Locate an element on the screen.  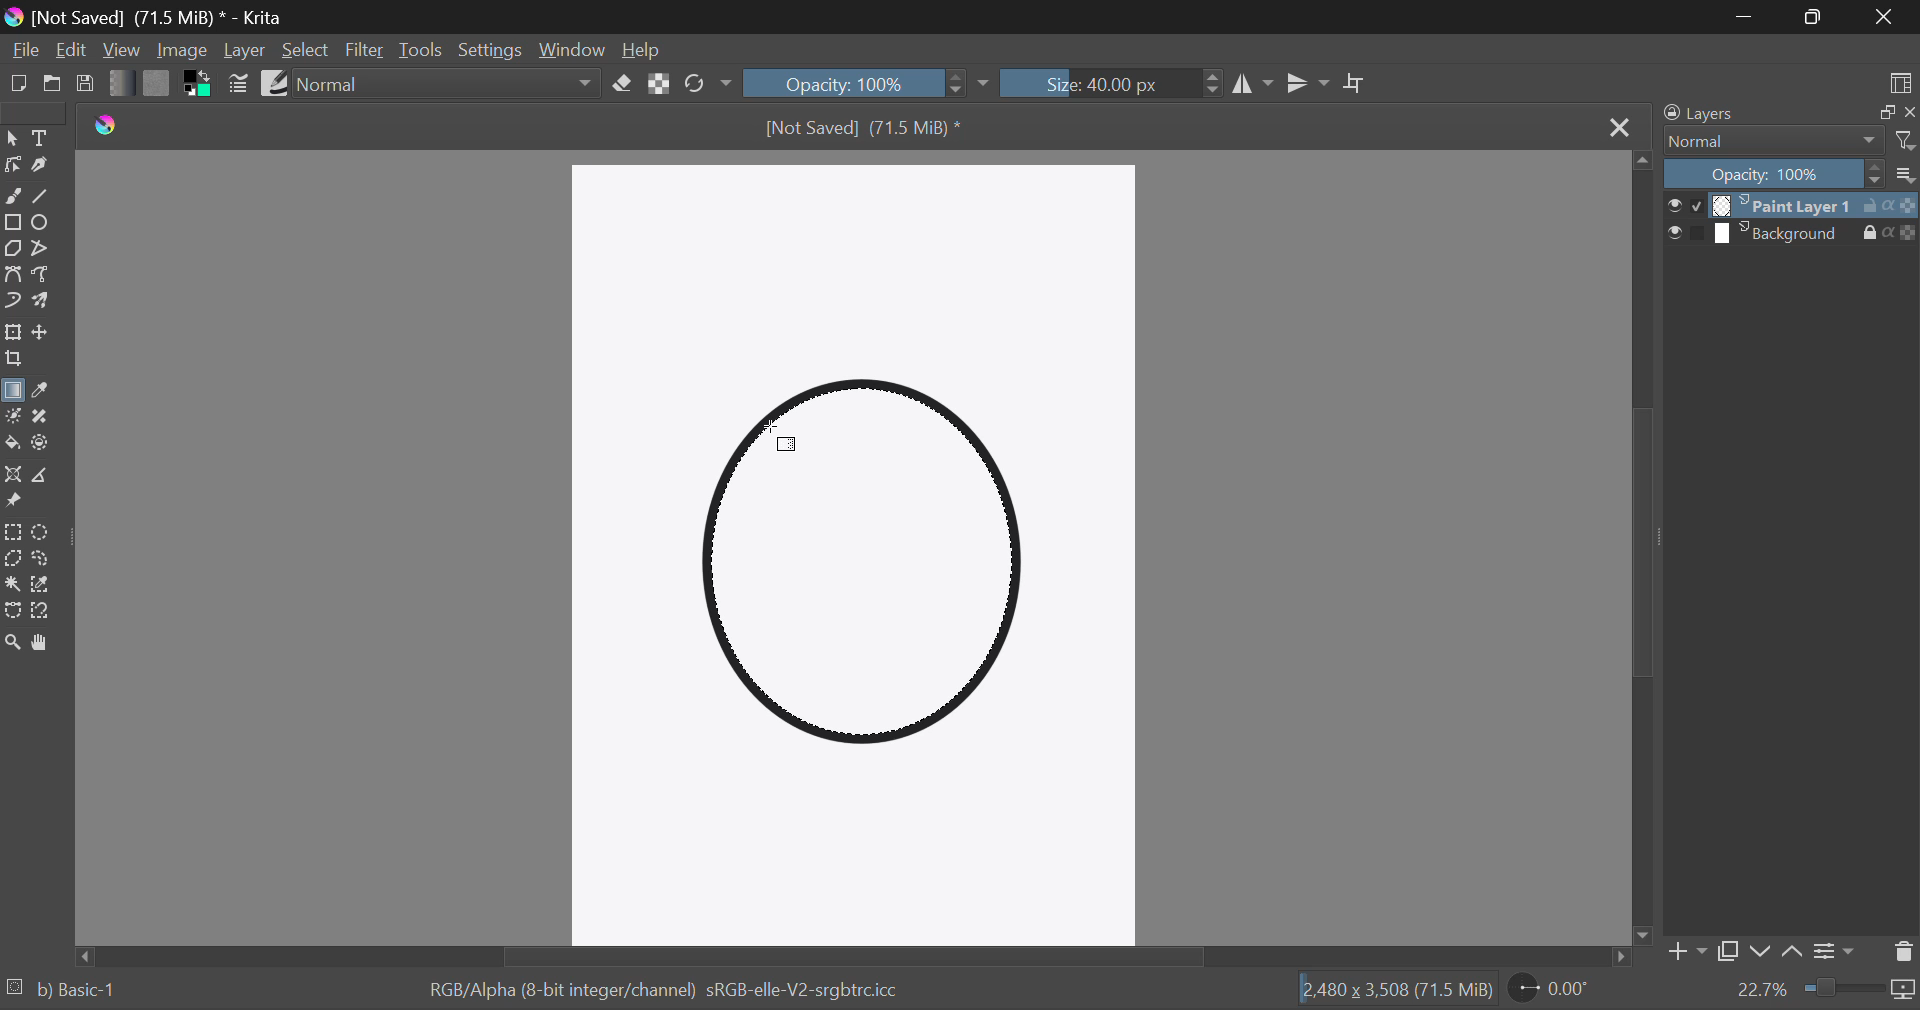
Colorize Mask Tool is located at coordinates (13, 420).